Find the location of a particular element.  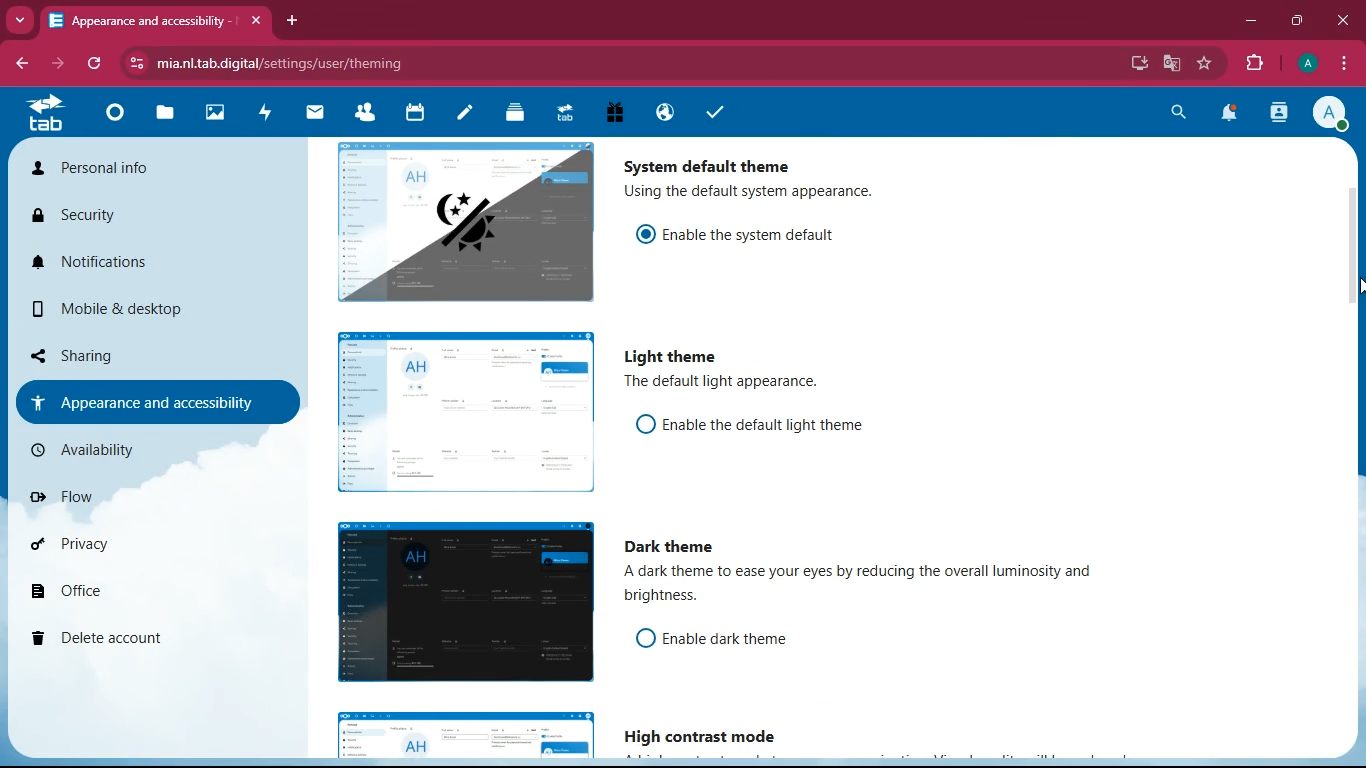

tasks is located at coordinates (715, 114).